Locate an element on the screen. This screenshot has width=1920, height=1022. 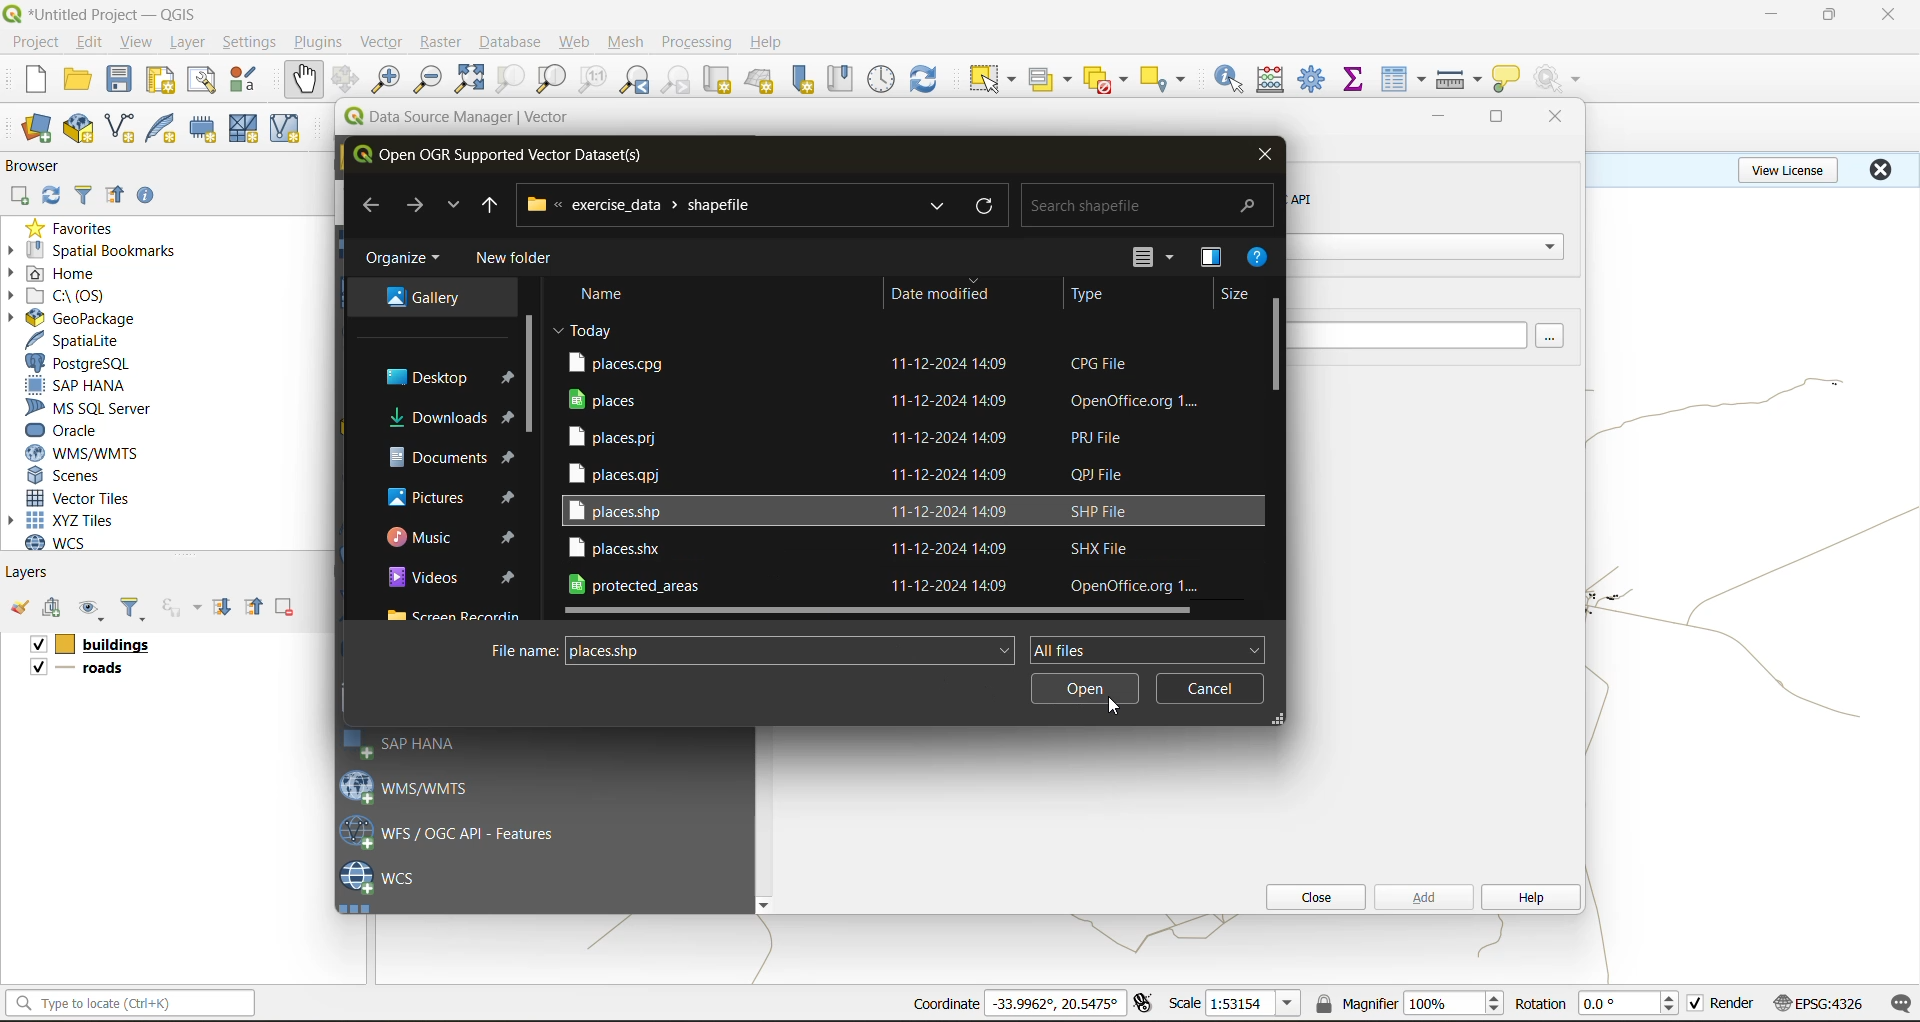
file/folder names is located at coordinates (850, 473).